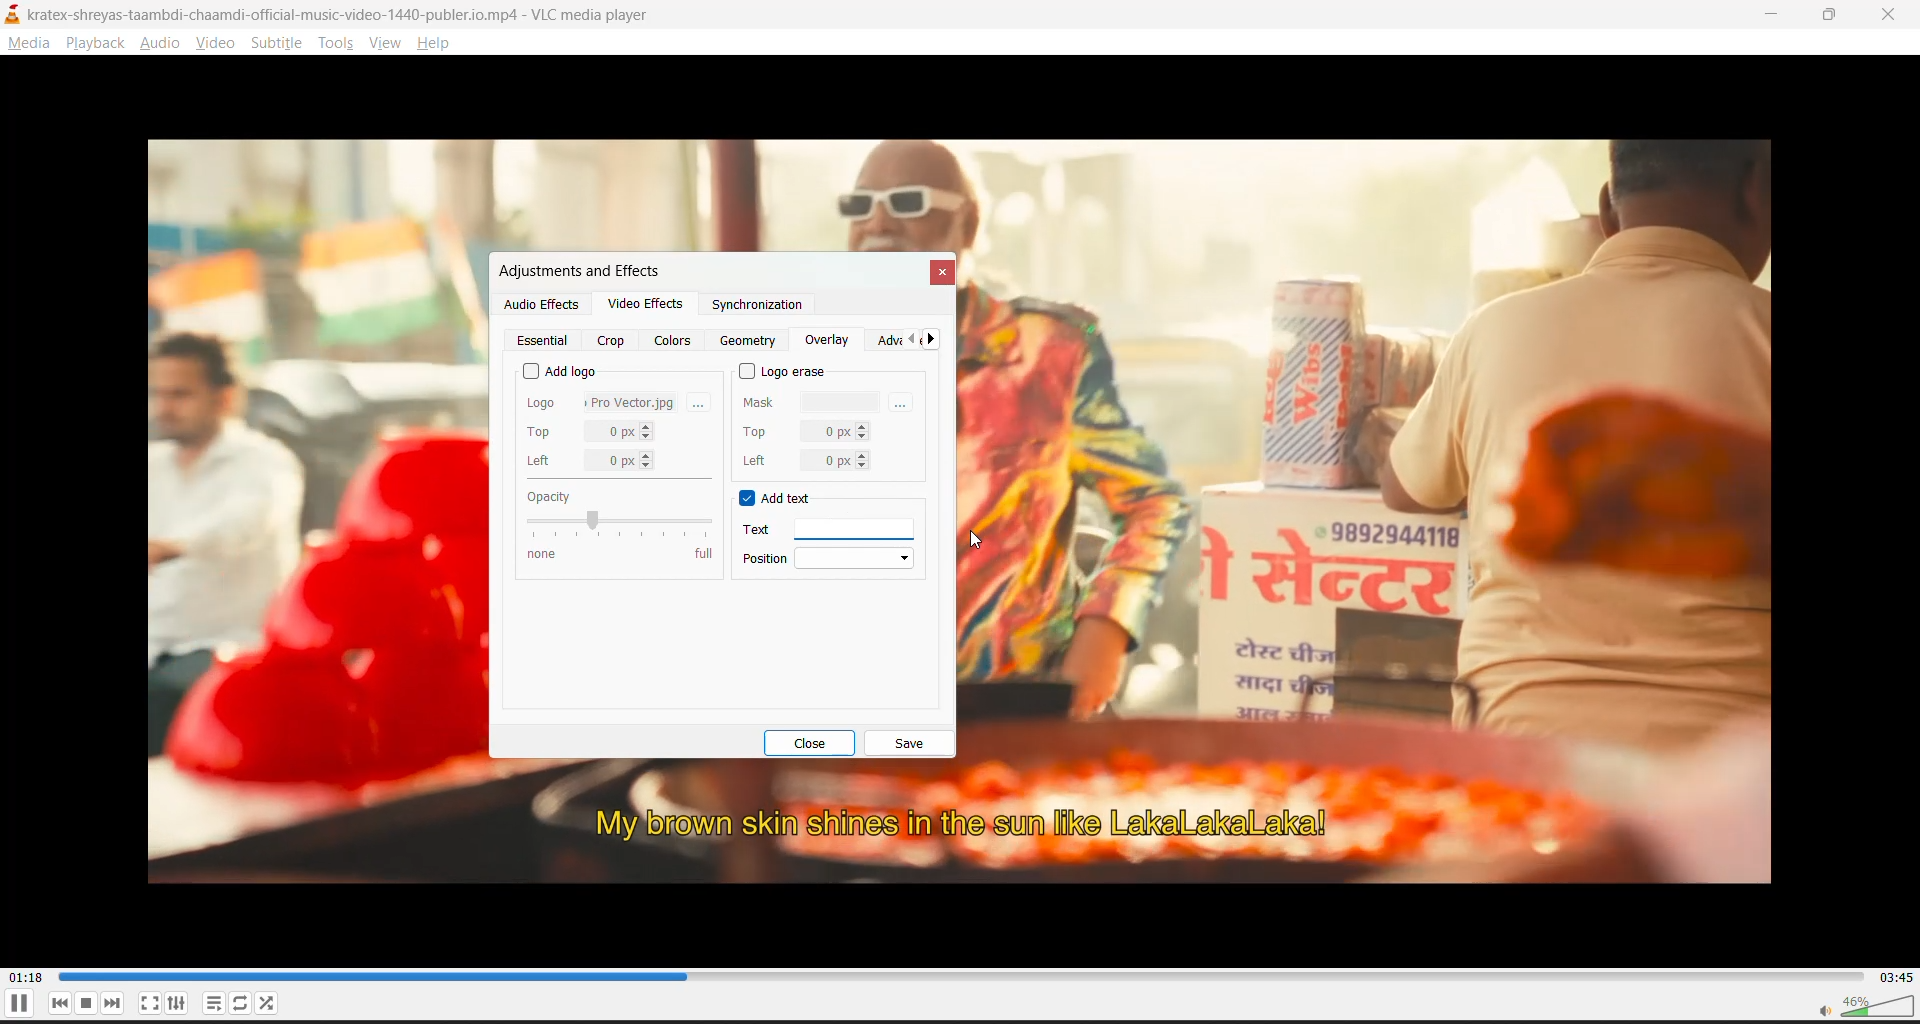 Image resolution: width=1920 pixels, height=1024 pixels. What do you see at coordinates (1895, 976) in the screenshot?
I see `total track time` at bounding box center [1895, 976].